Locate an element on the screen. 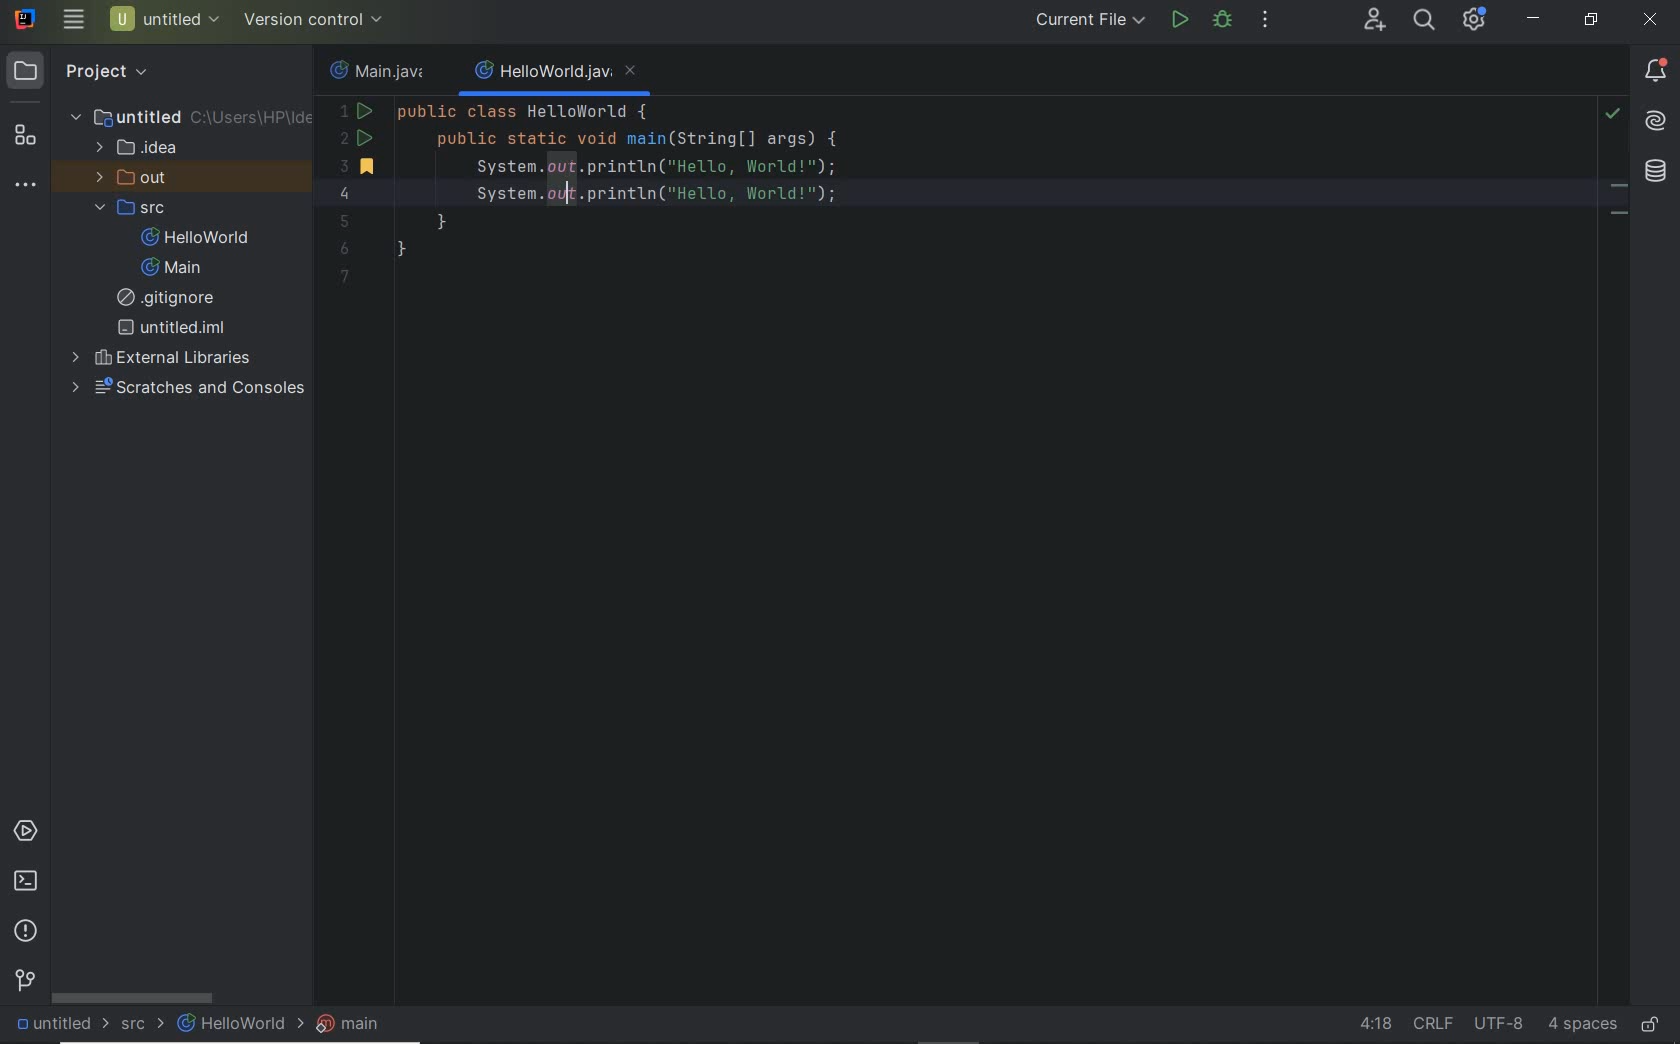 This screenshot has width=1680, height=1044. Application logo is located at coordinates (22, 17).